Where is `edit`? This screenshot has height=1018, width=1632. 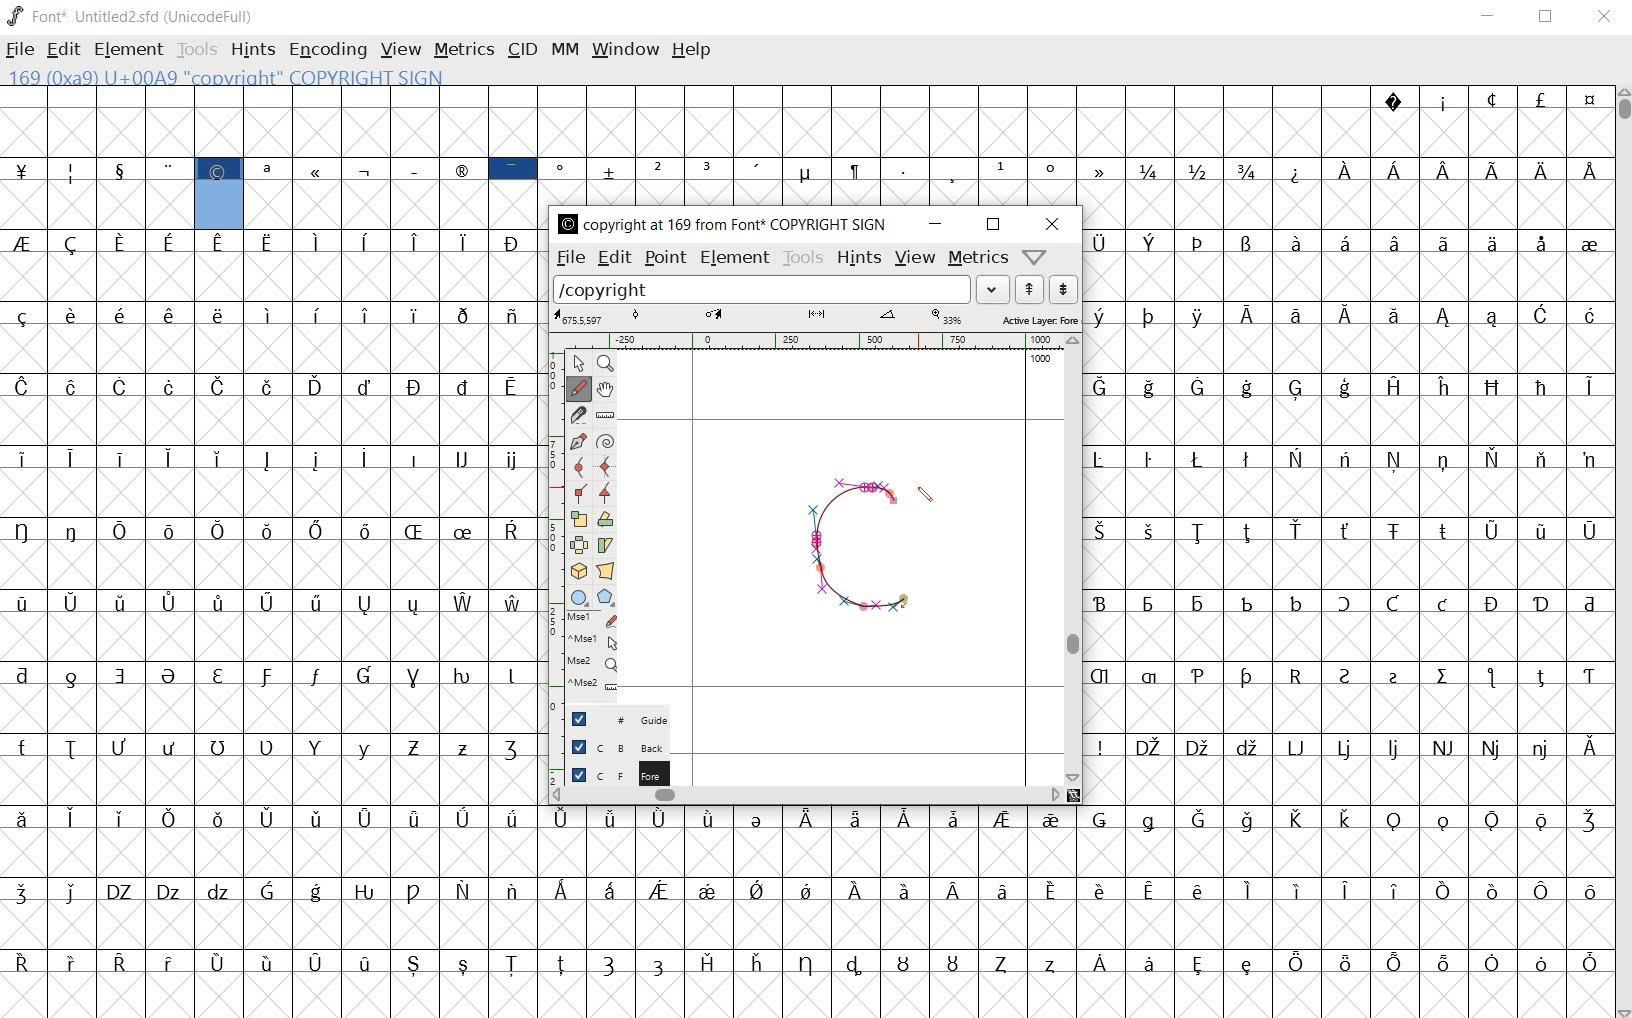 edit is located at coordinates (61, 47).